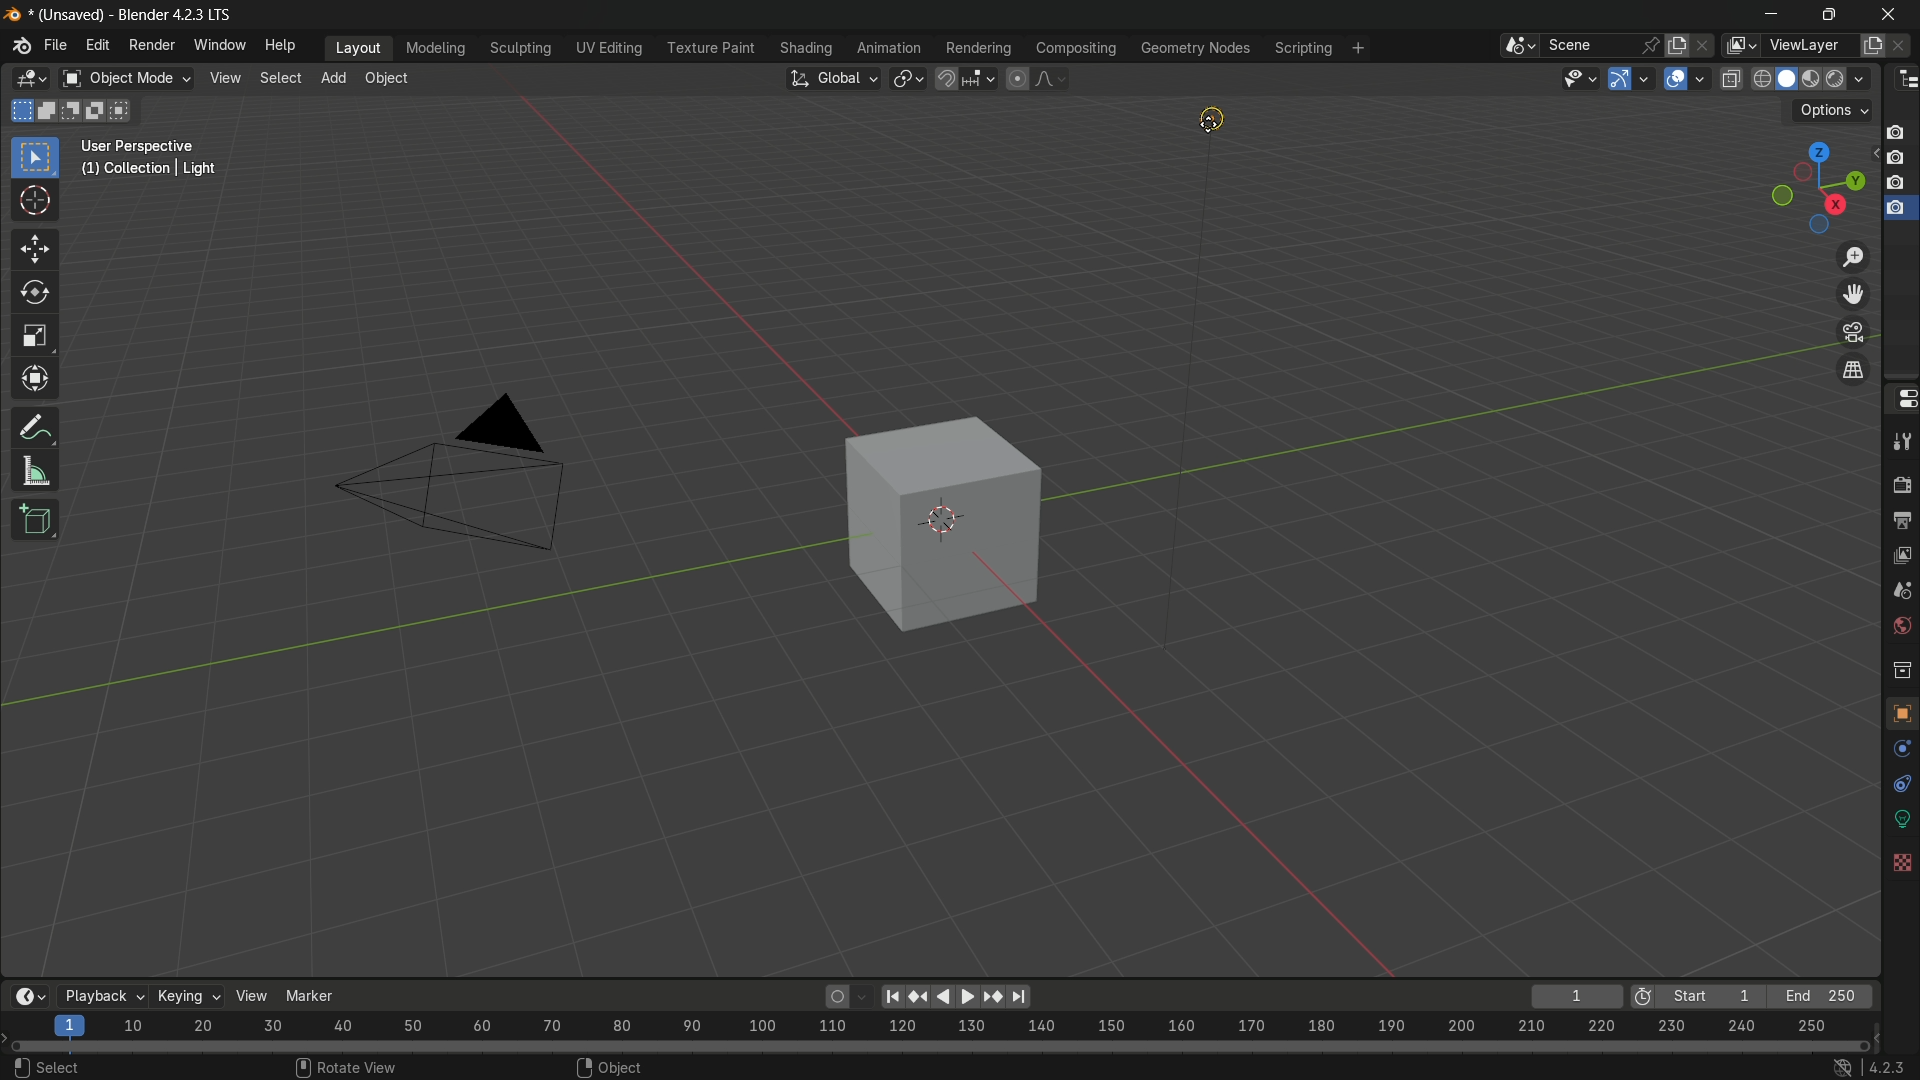 The width and height of the screenshot is (1920, 1080). What do you see at coordinates (1849, 369) in the screenshot?
I see `switch current view` at bounding box center [1849, 369].